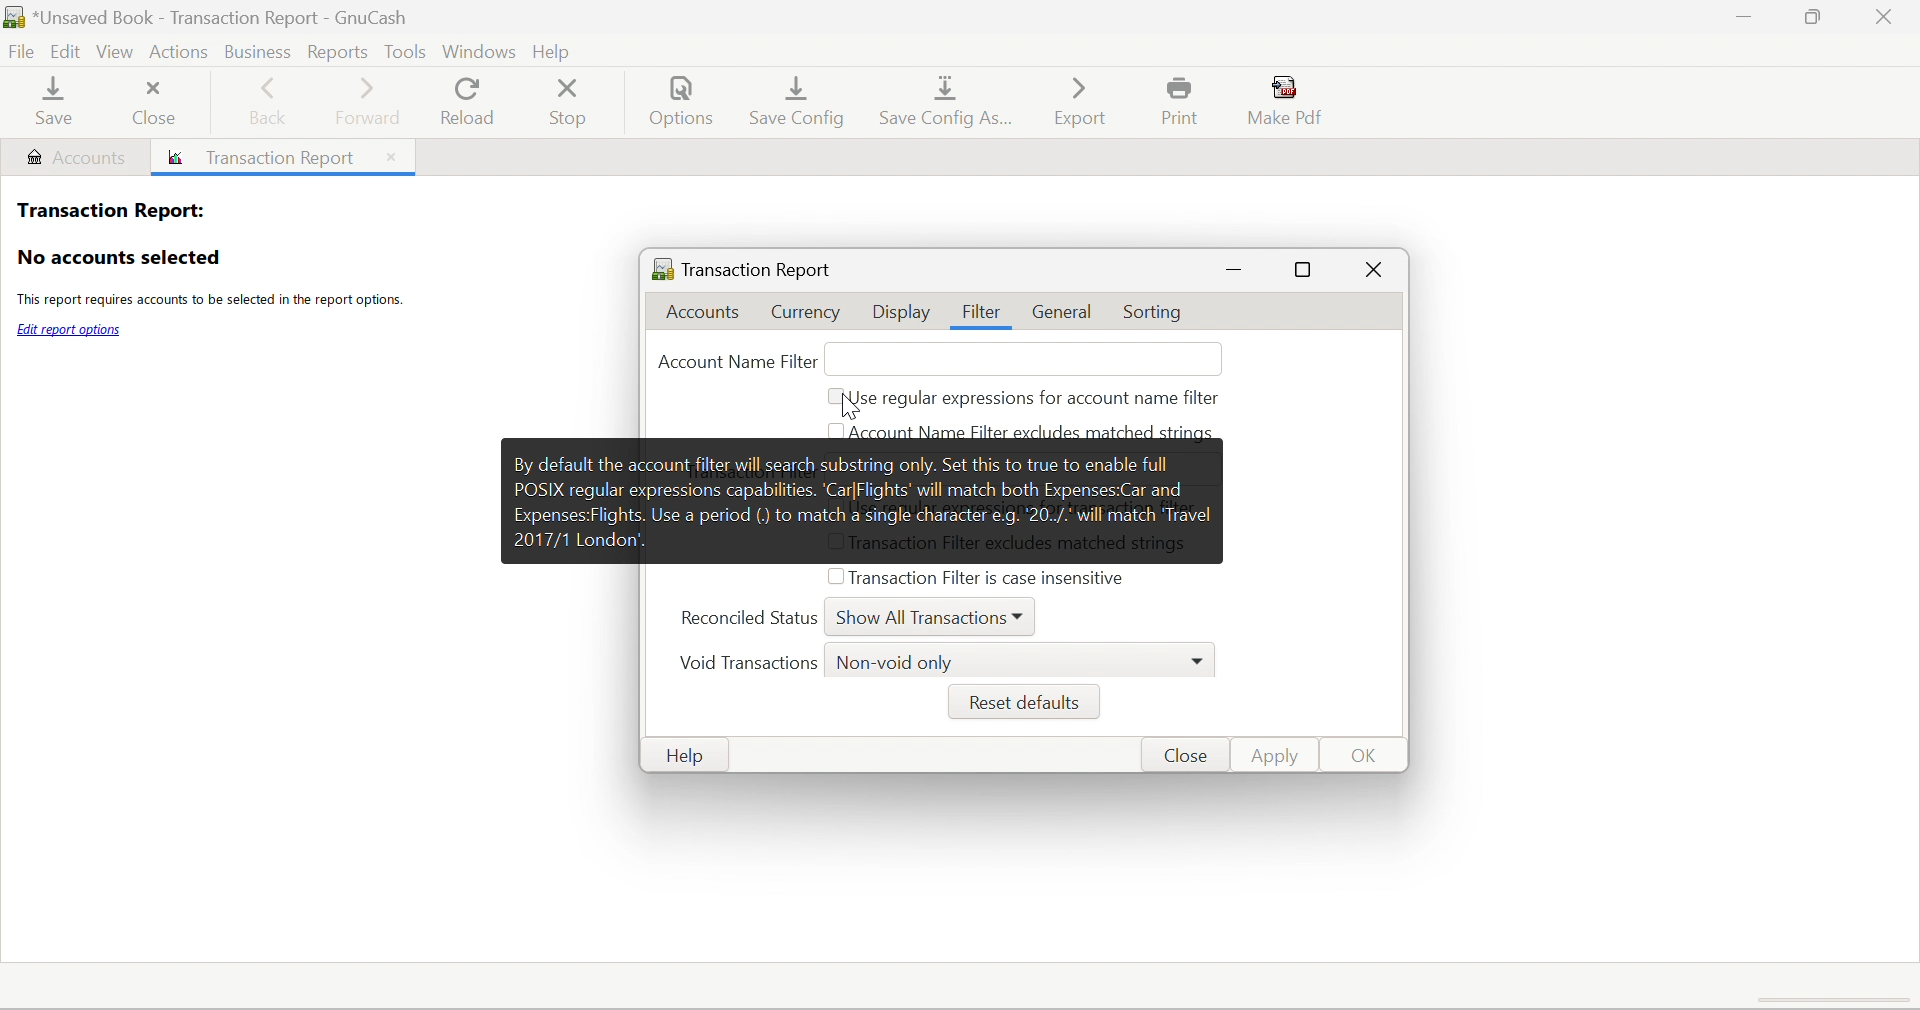 The width and height of the screenshot is (1920, 1010). Describe the element at coordinates (1291, 100) in the screenshot. I see `Make Pdf` at that location.